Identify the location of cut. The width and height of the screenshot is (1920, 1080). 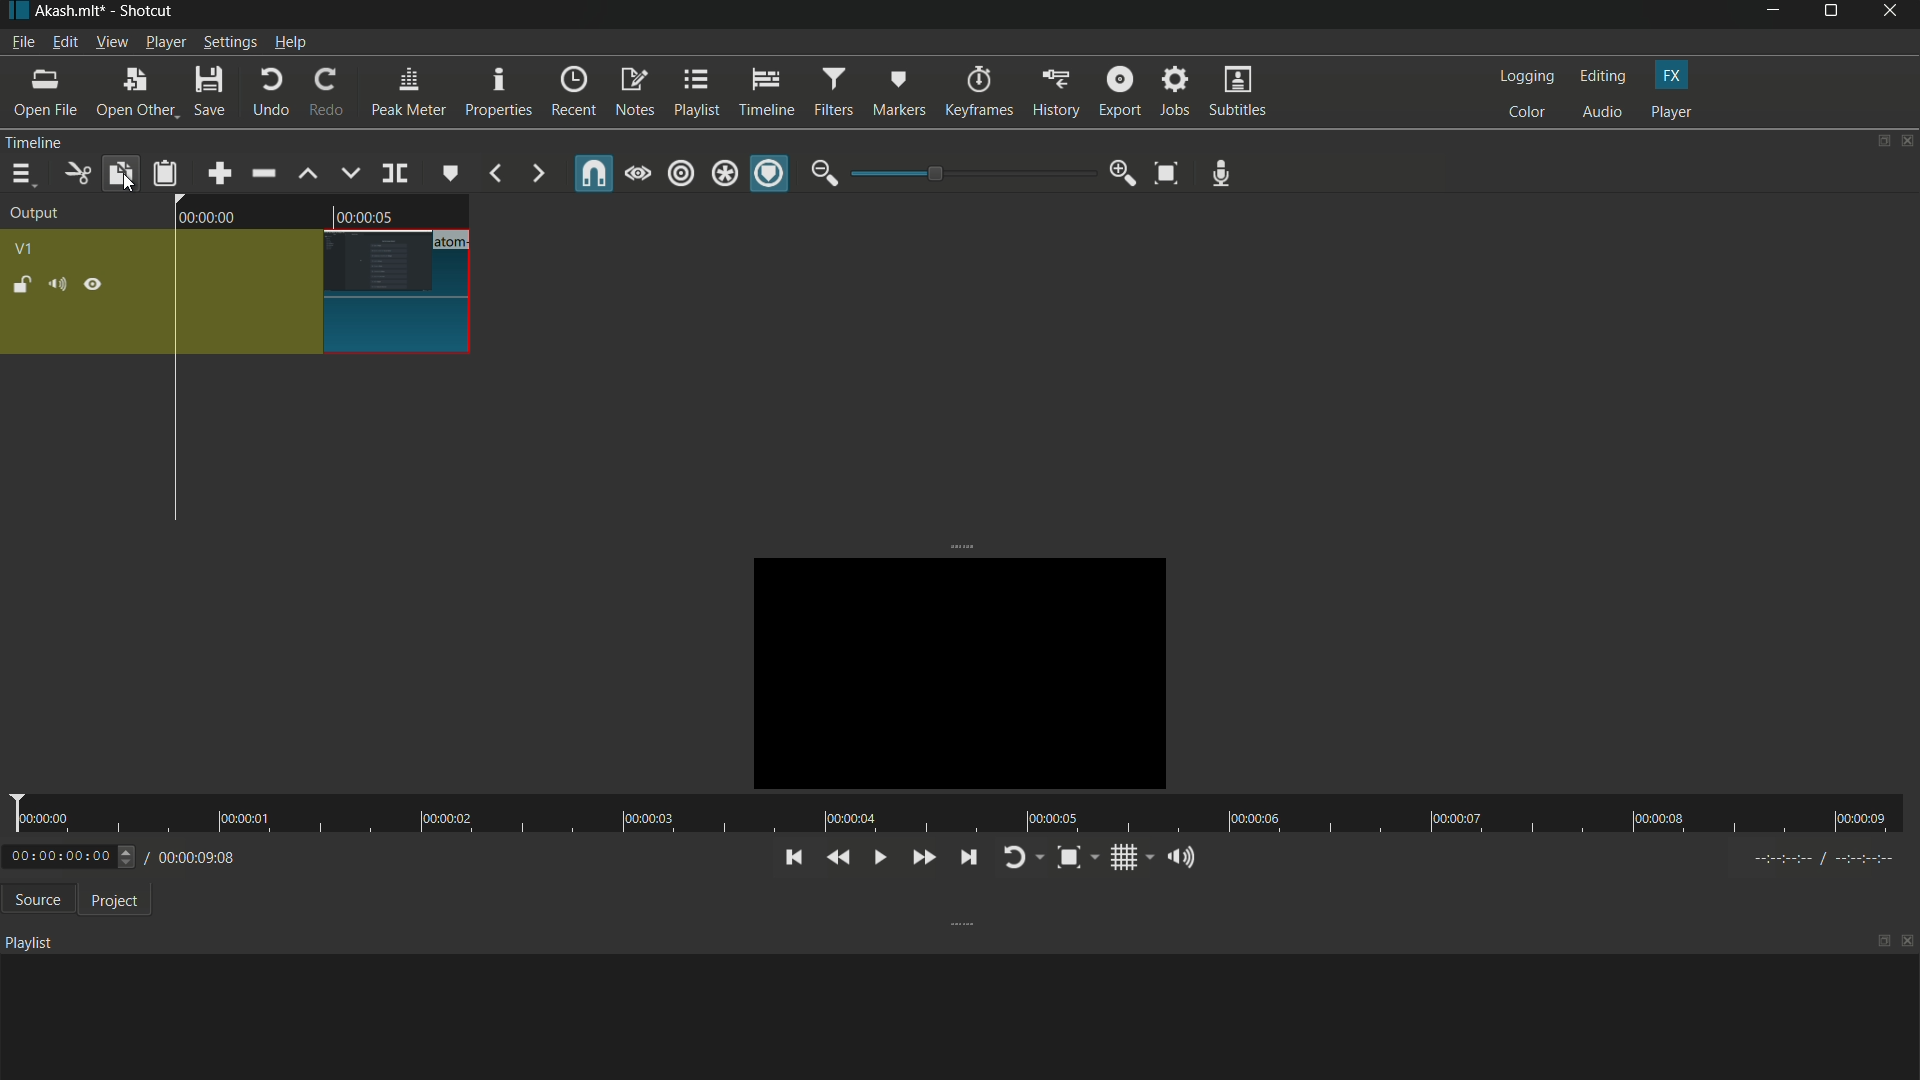
(75, 174).